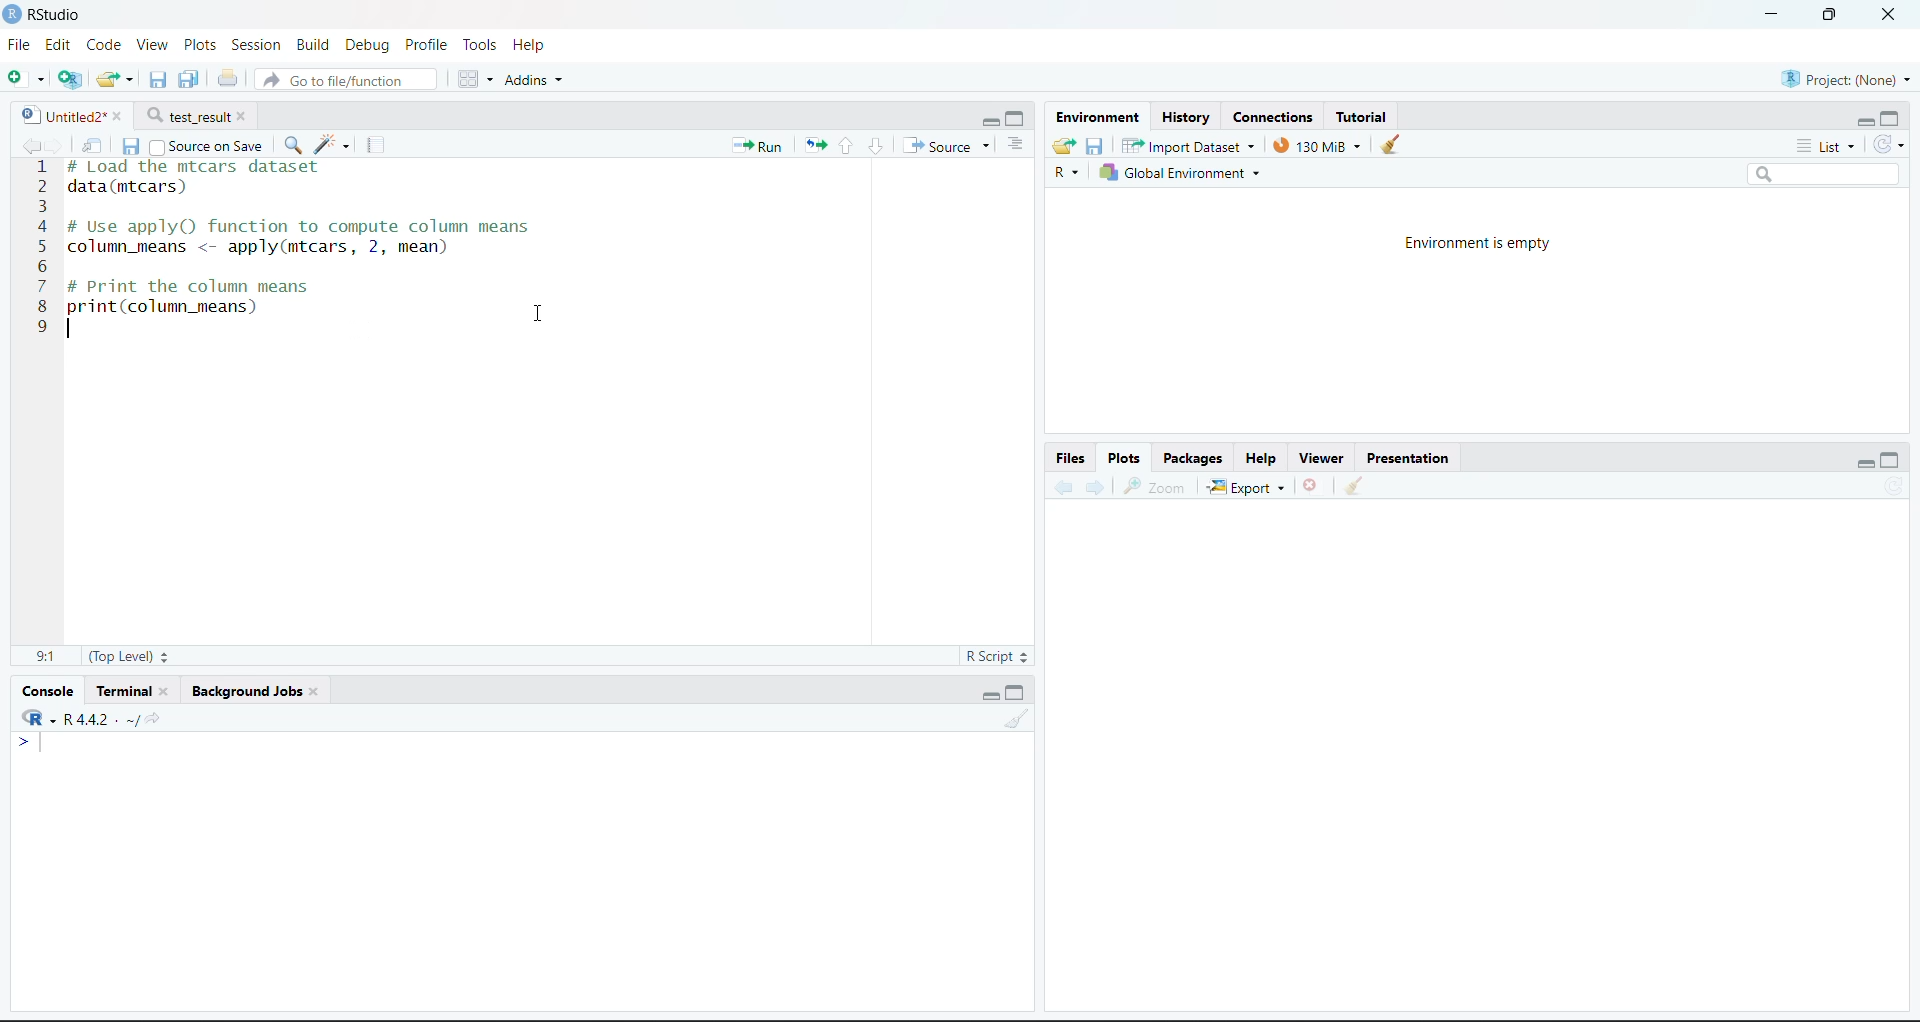  Describe the element at coordinates (1066, 486) in the screenshot. I see `Go back to the previous source location (Ctrl + F9)` at that location.